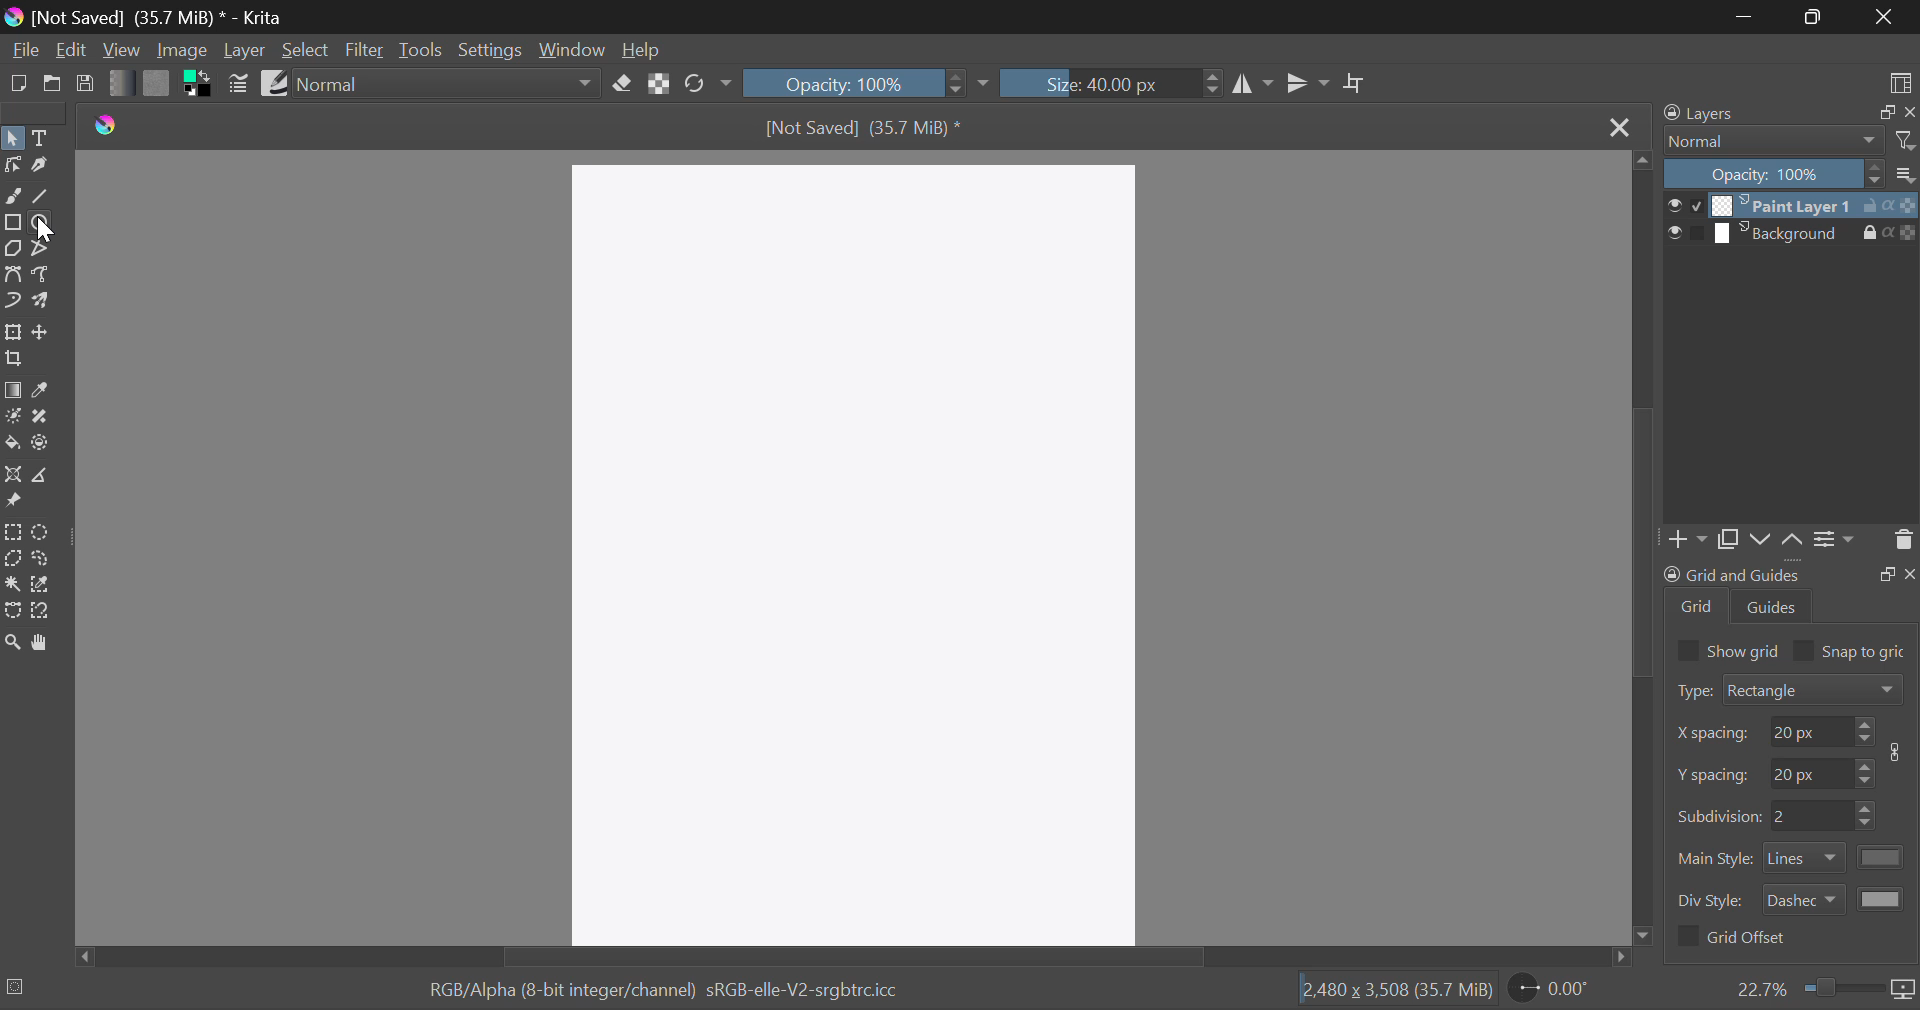 Image resolution: width=1920 pixels, height=1010 pixels. What do you see at coordinates (1608, 956) in the screenshot?
I see `move right` at bounding box center [1608, 956].